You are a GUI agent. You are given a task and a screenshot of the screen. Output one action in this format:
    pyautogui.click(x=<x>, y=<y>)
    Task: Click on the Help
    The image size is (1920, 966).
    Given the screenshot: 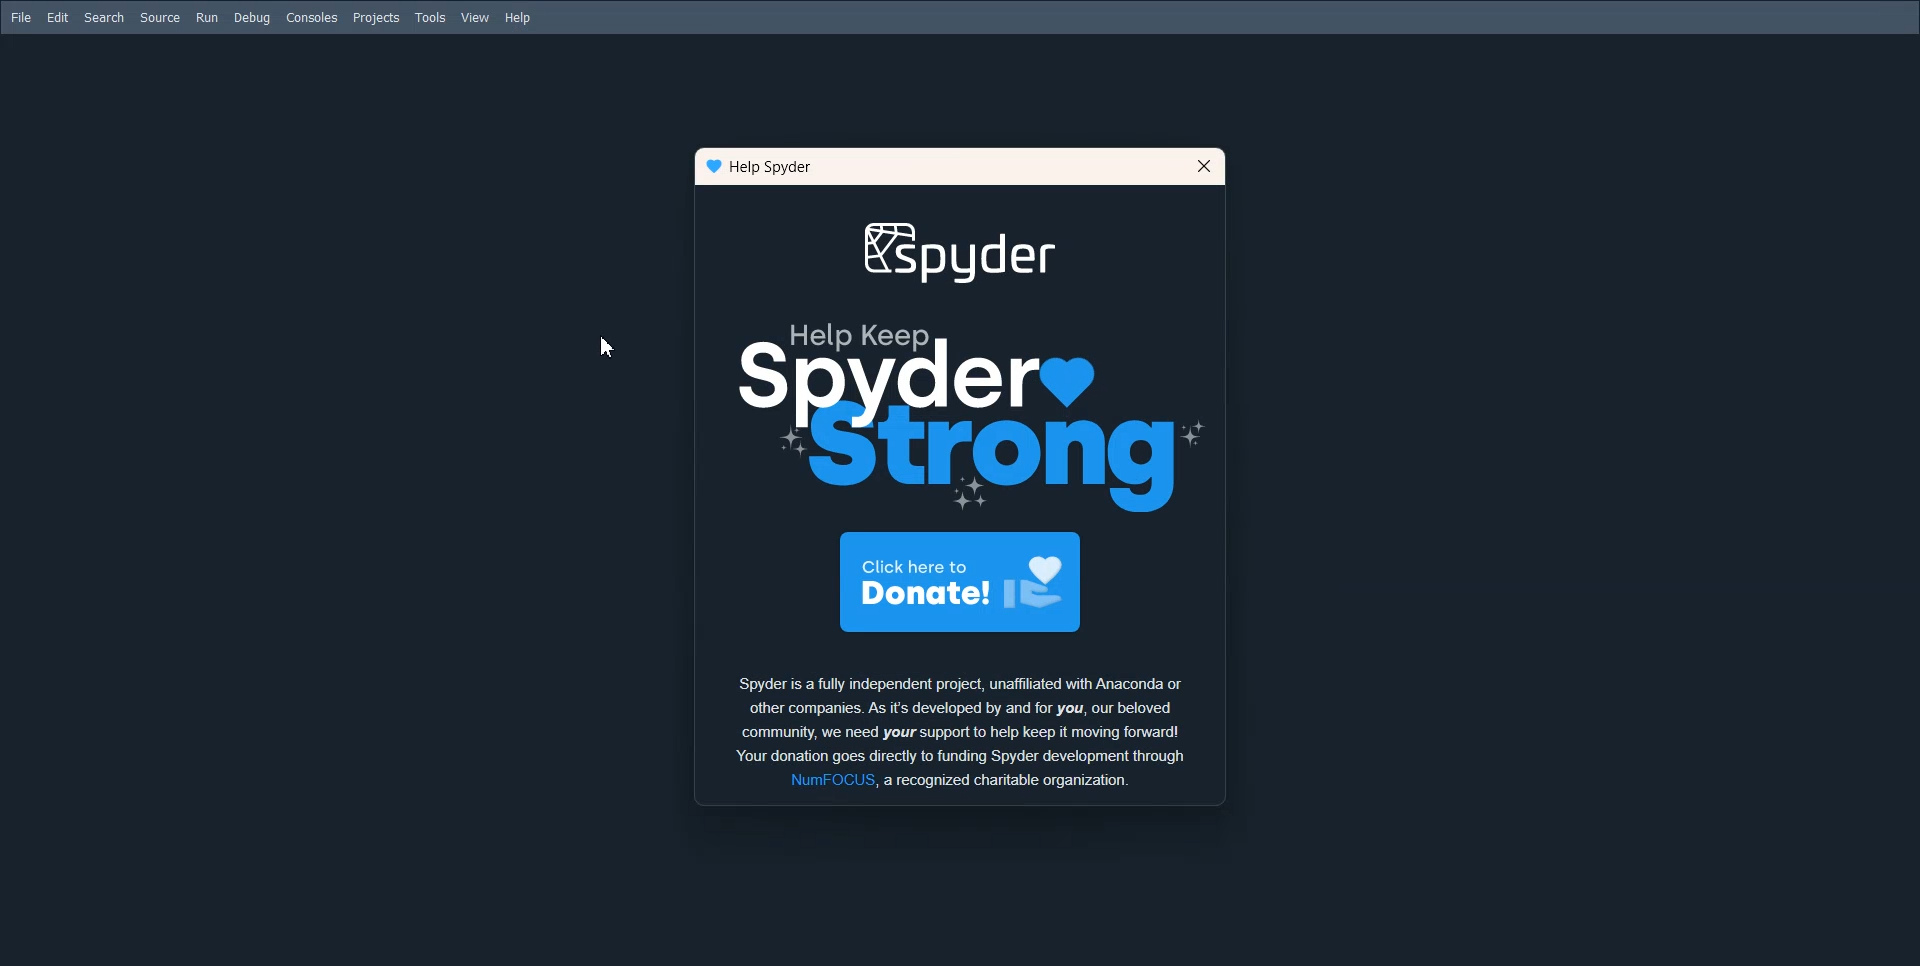 What is the action you would take?
    pyautogui.click(x=519, y=17)
    